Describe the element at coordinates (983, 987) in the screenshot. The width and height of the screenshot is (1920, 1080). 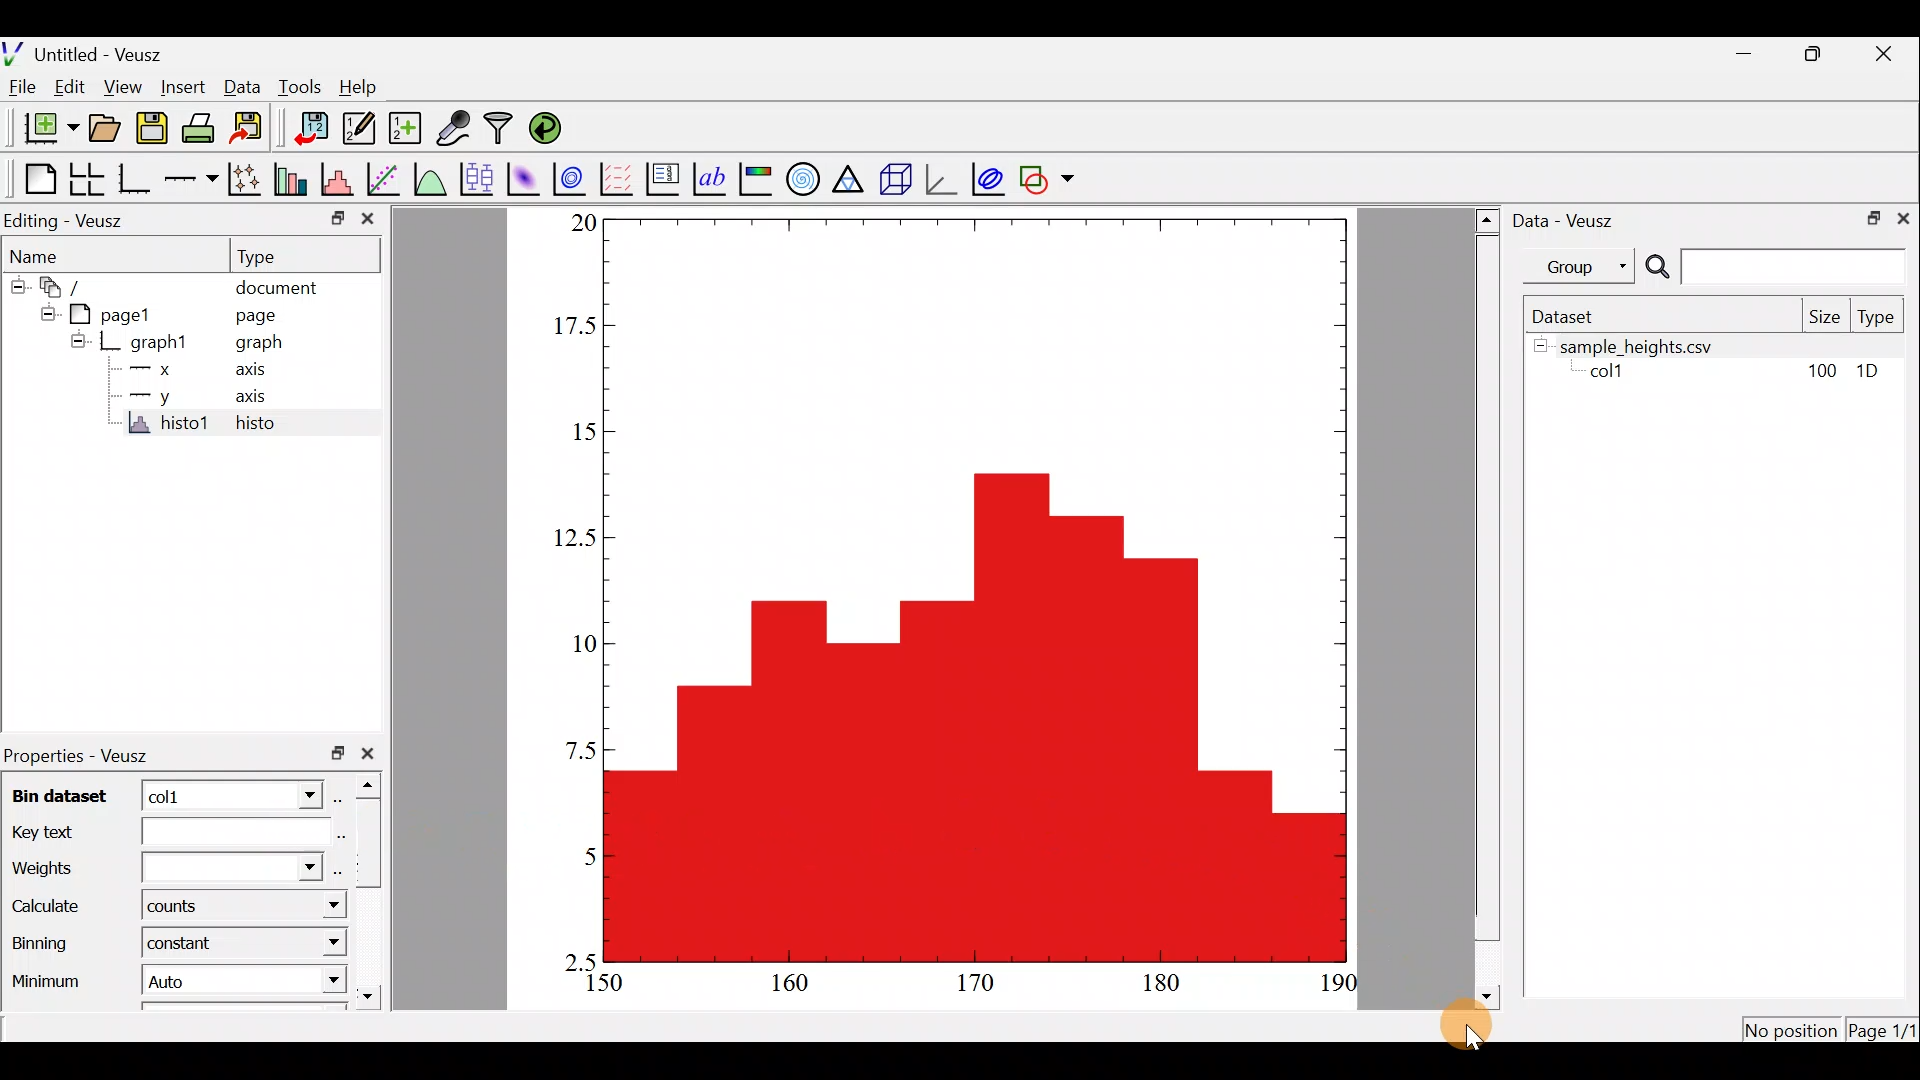
I see `170` at that location.